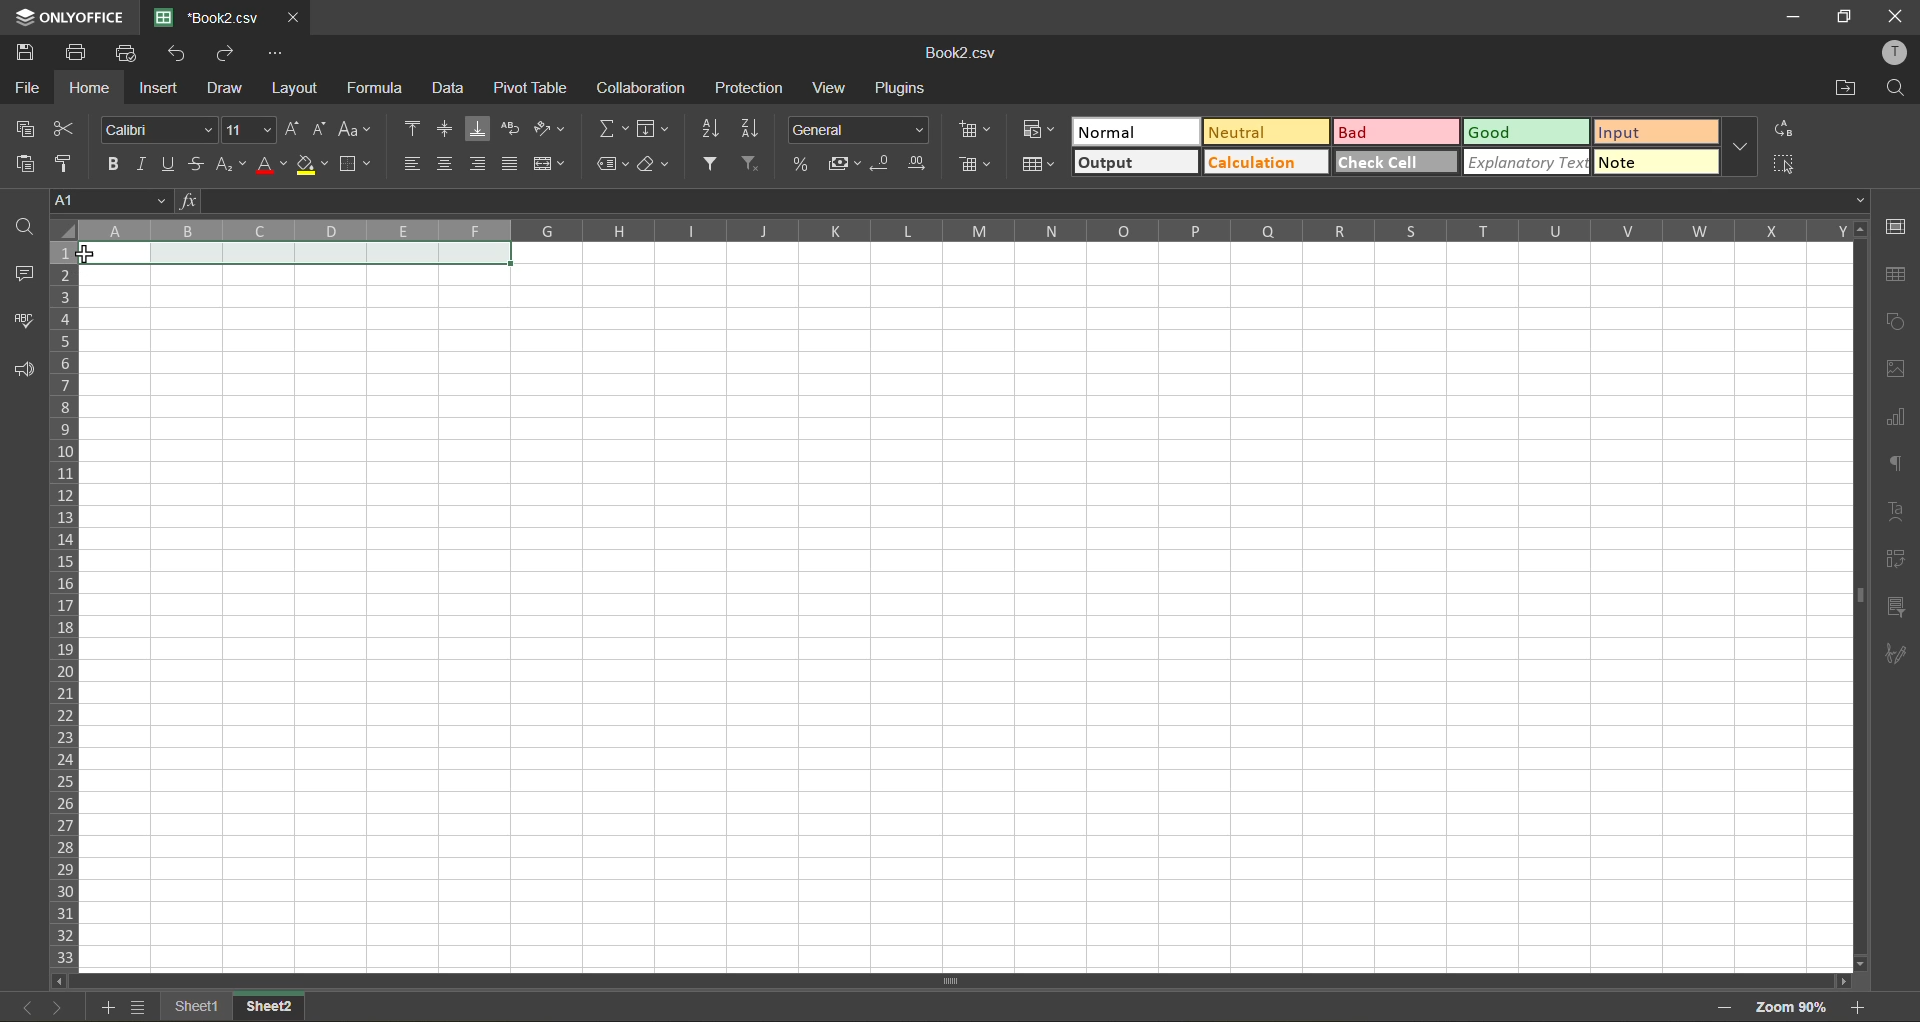 Image resolution: width=1920 pixels, height=1022 pixels. I want to click on font style, so click(156, 129).